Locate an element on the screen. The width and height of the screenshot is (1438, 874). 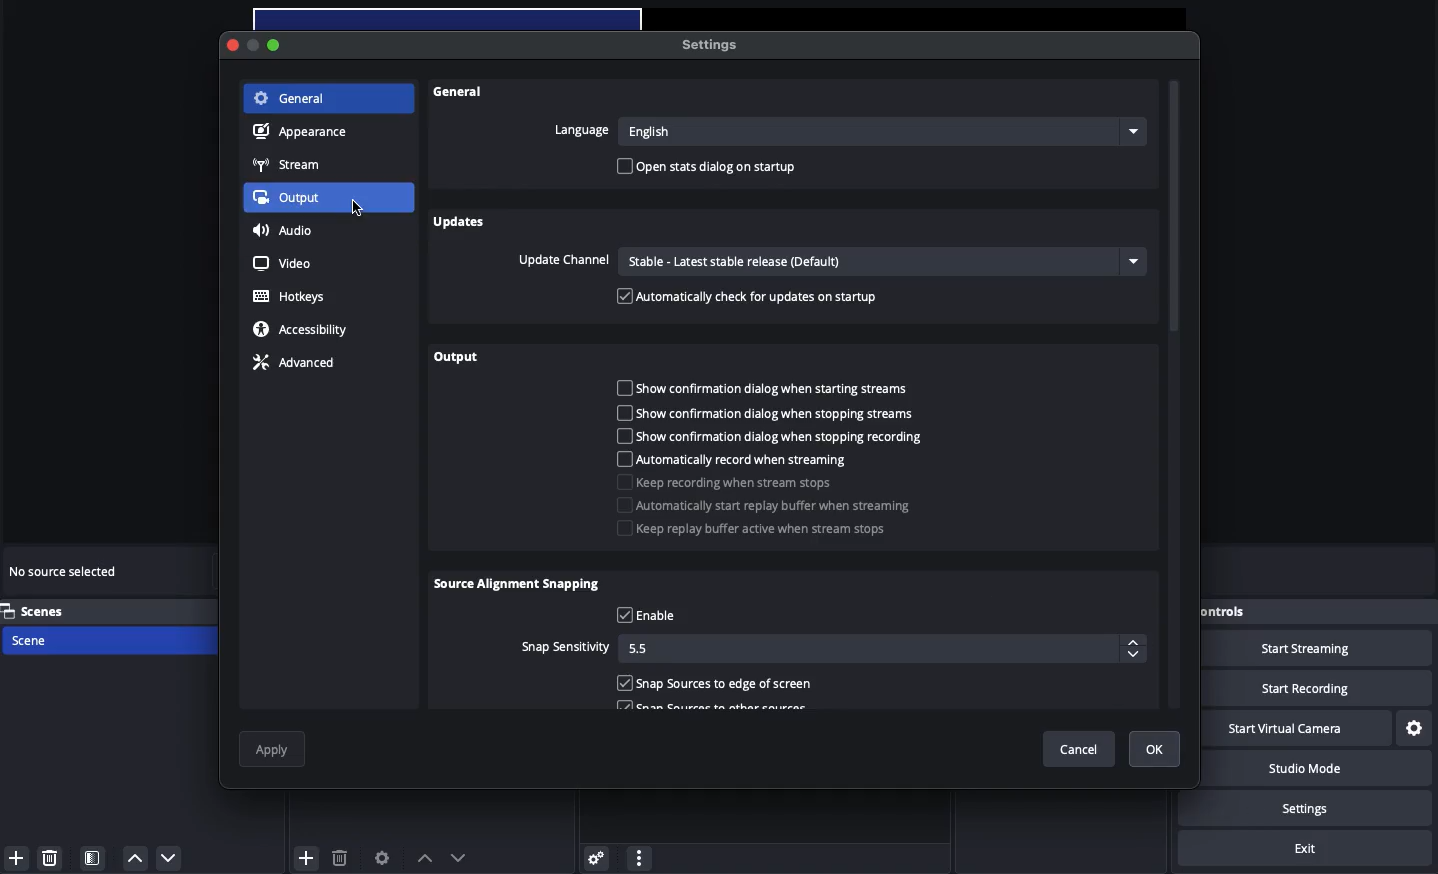
Cancel is located at coordinates (1077, 747).